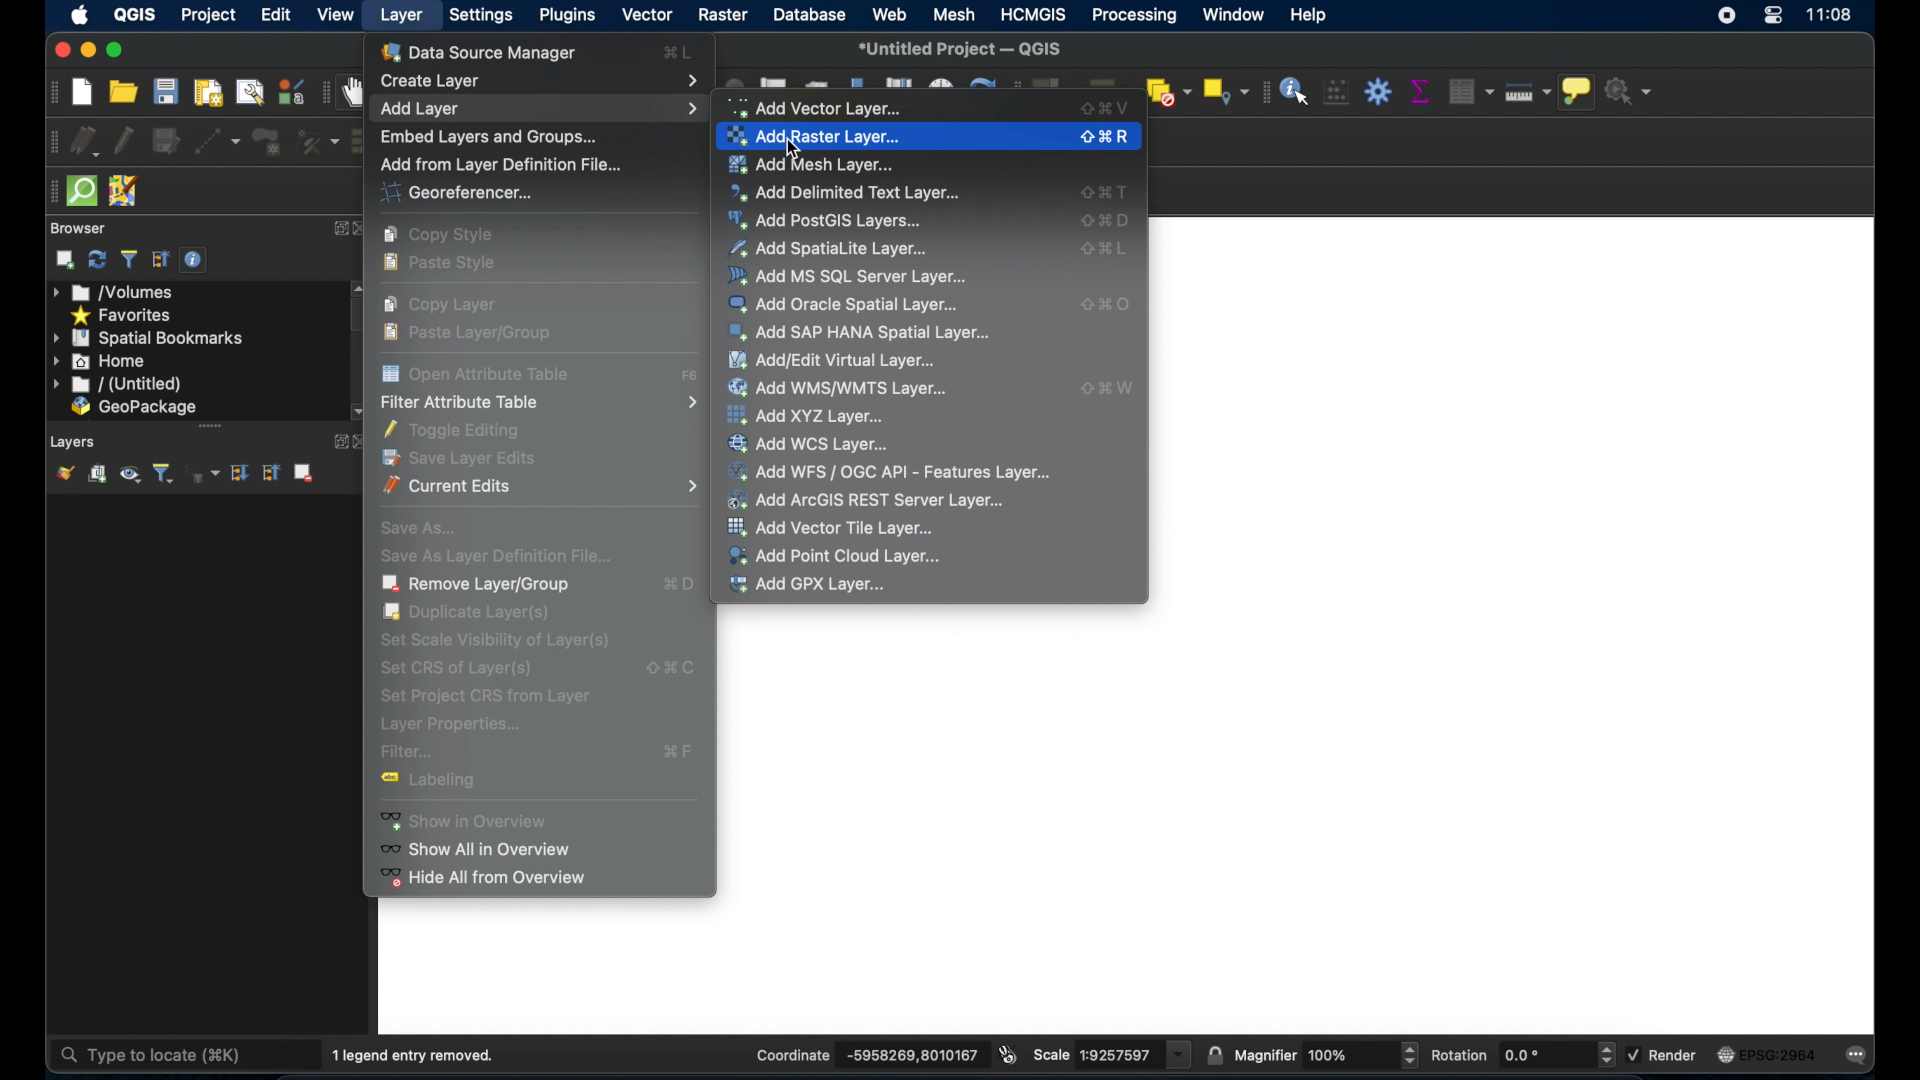  I want to click on hand, so click(356, 91).